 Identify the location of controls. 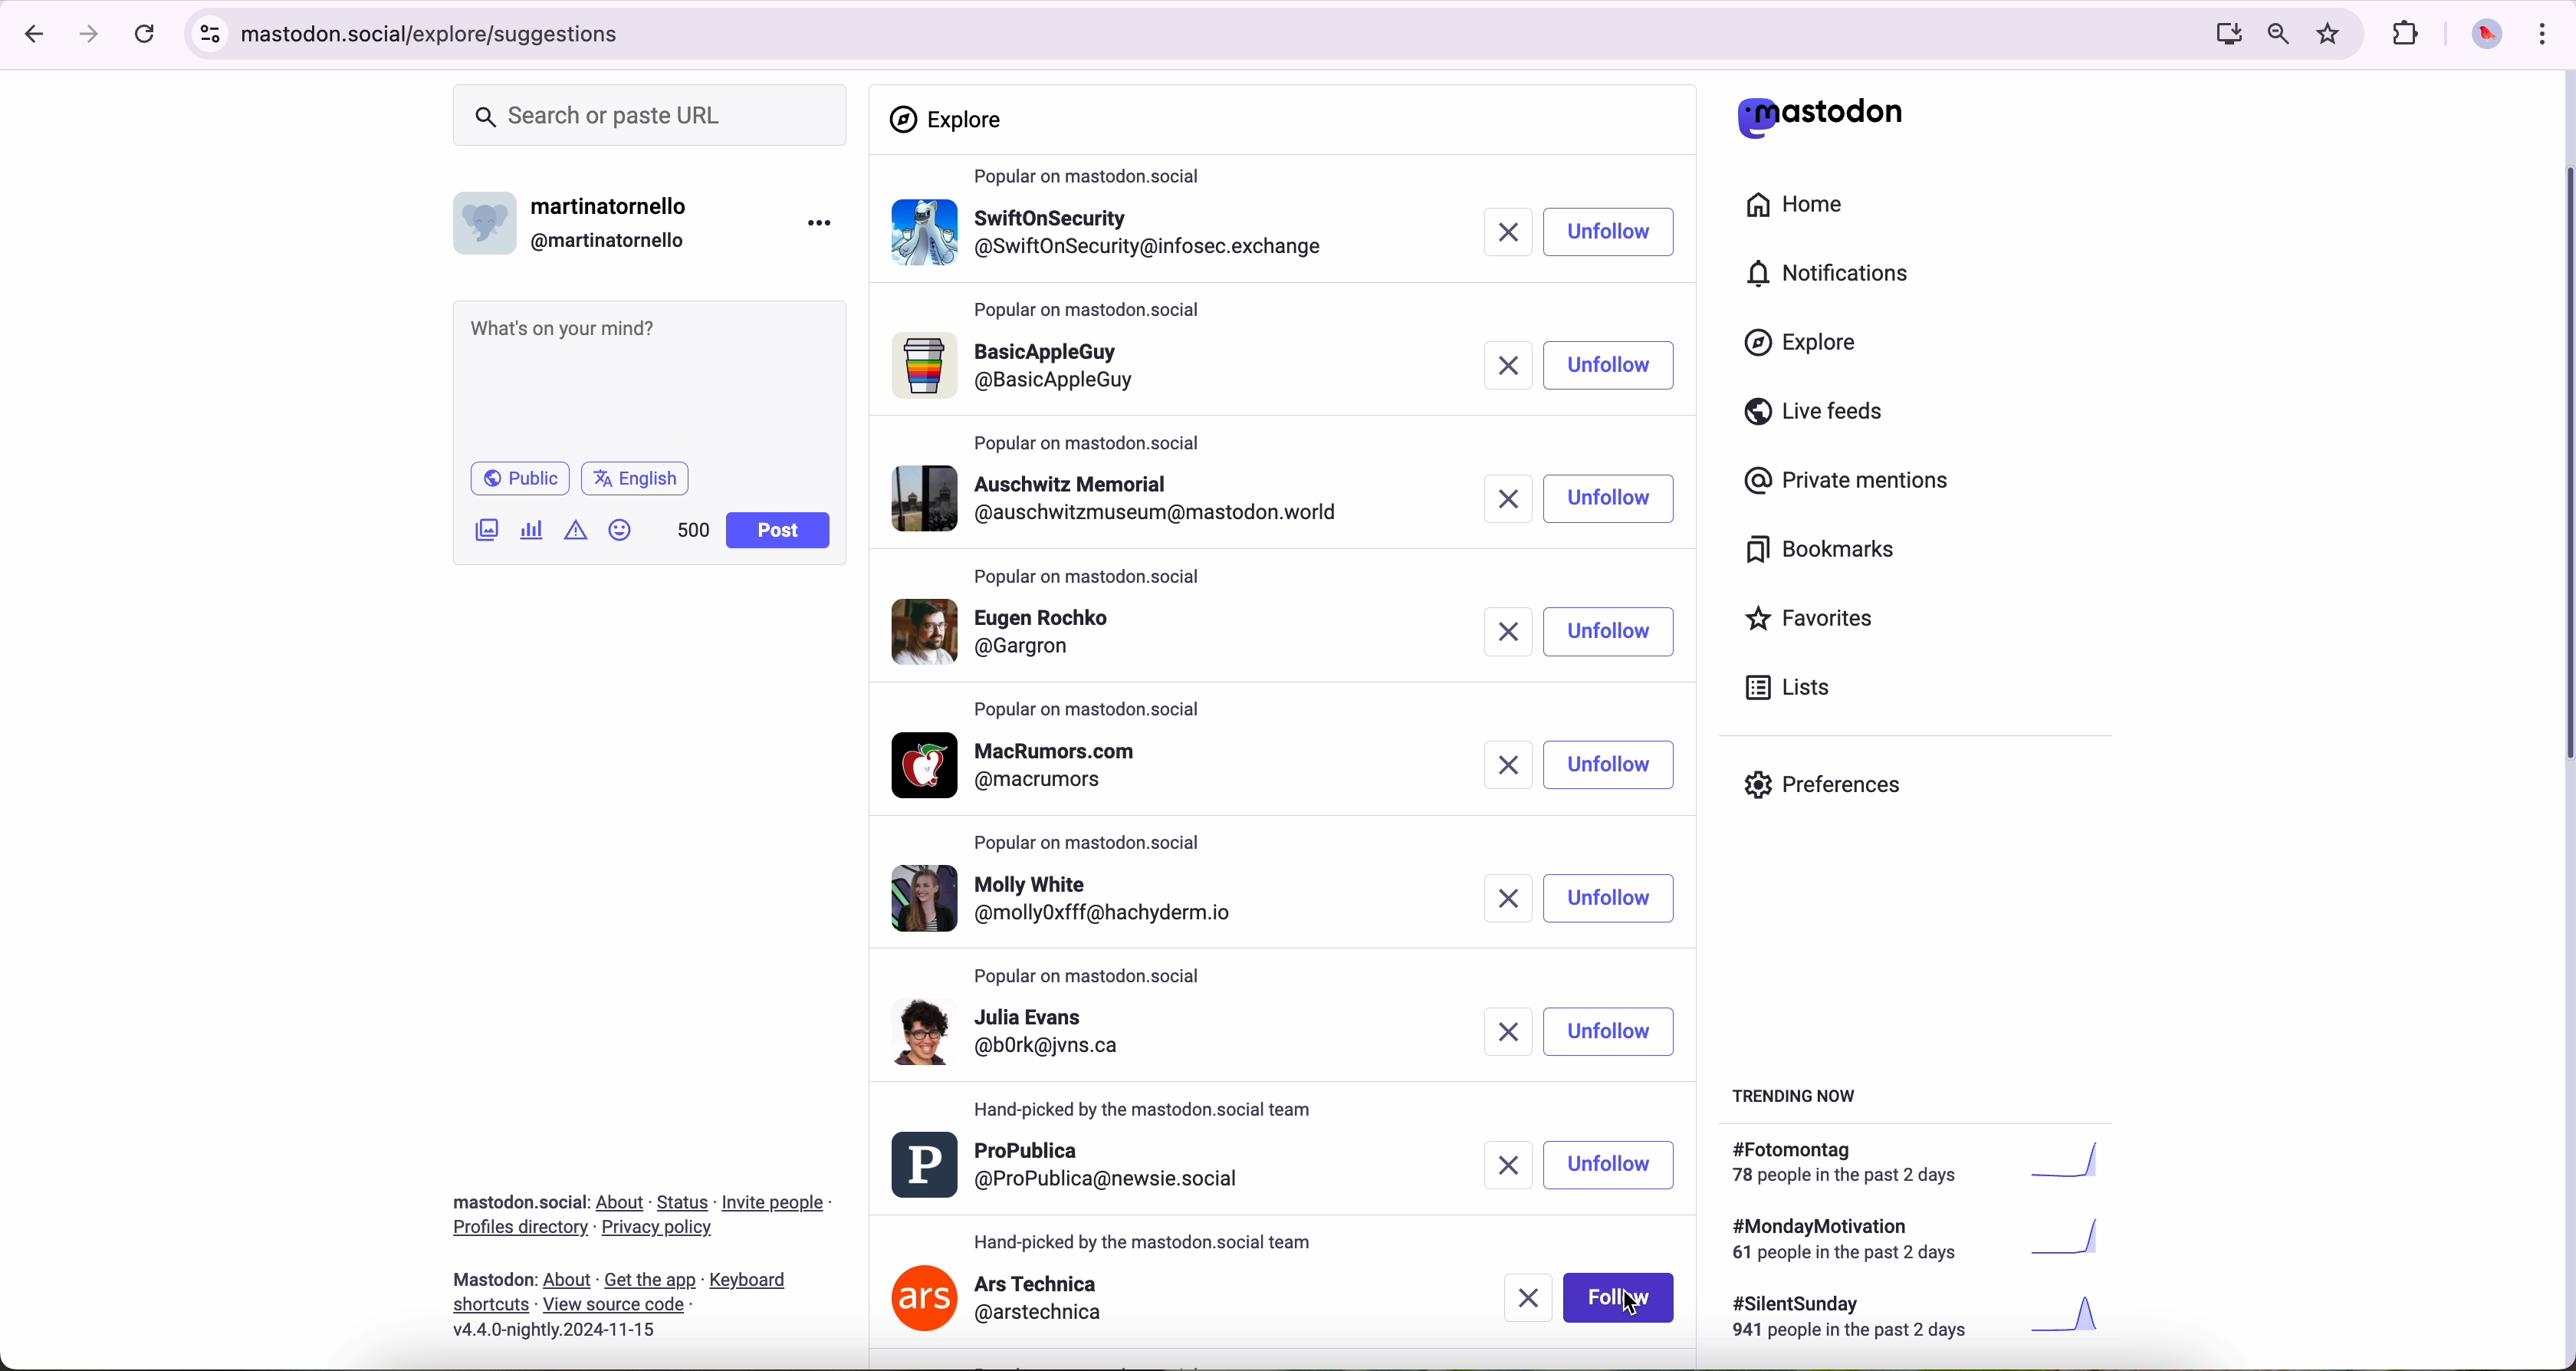
(211, 34).